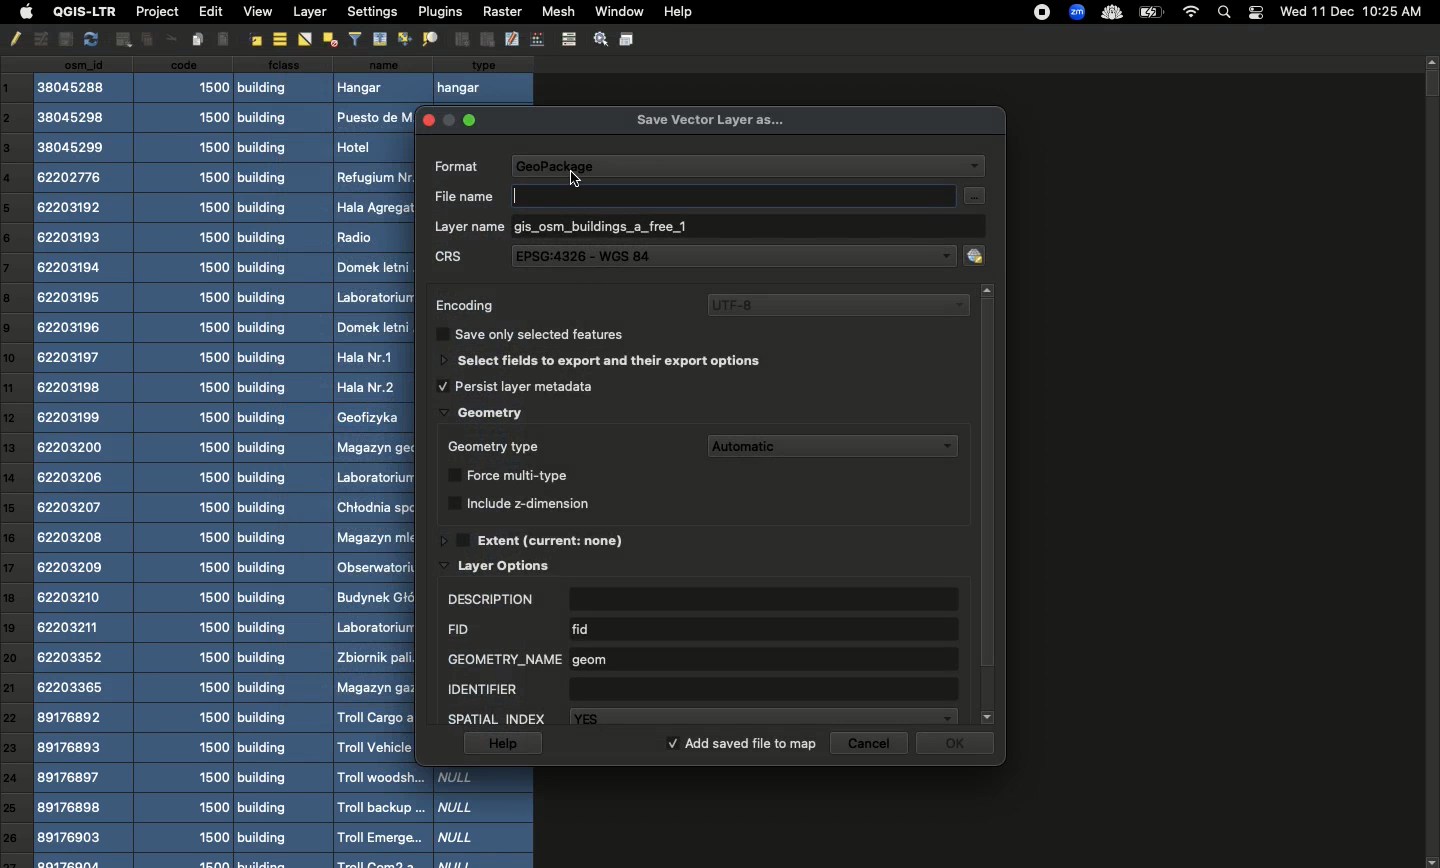 This screenshot has height=868, width=1440. Describe the element at coordinates (226, 38) in the screenshot. I see `Align Left` at that location.